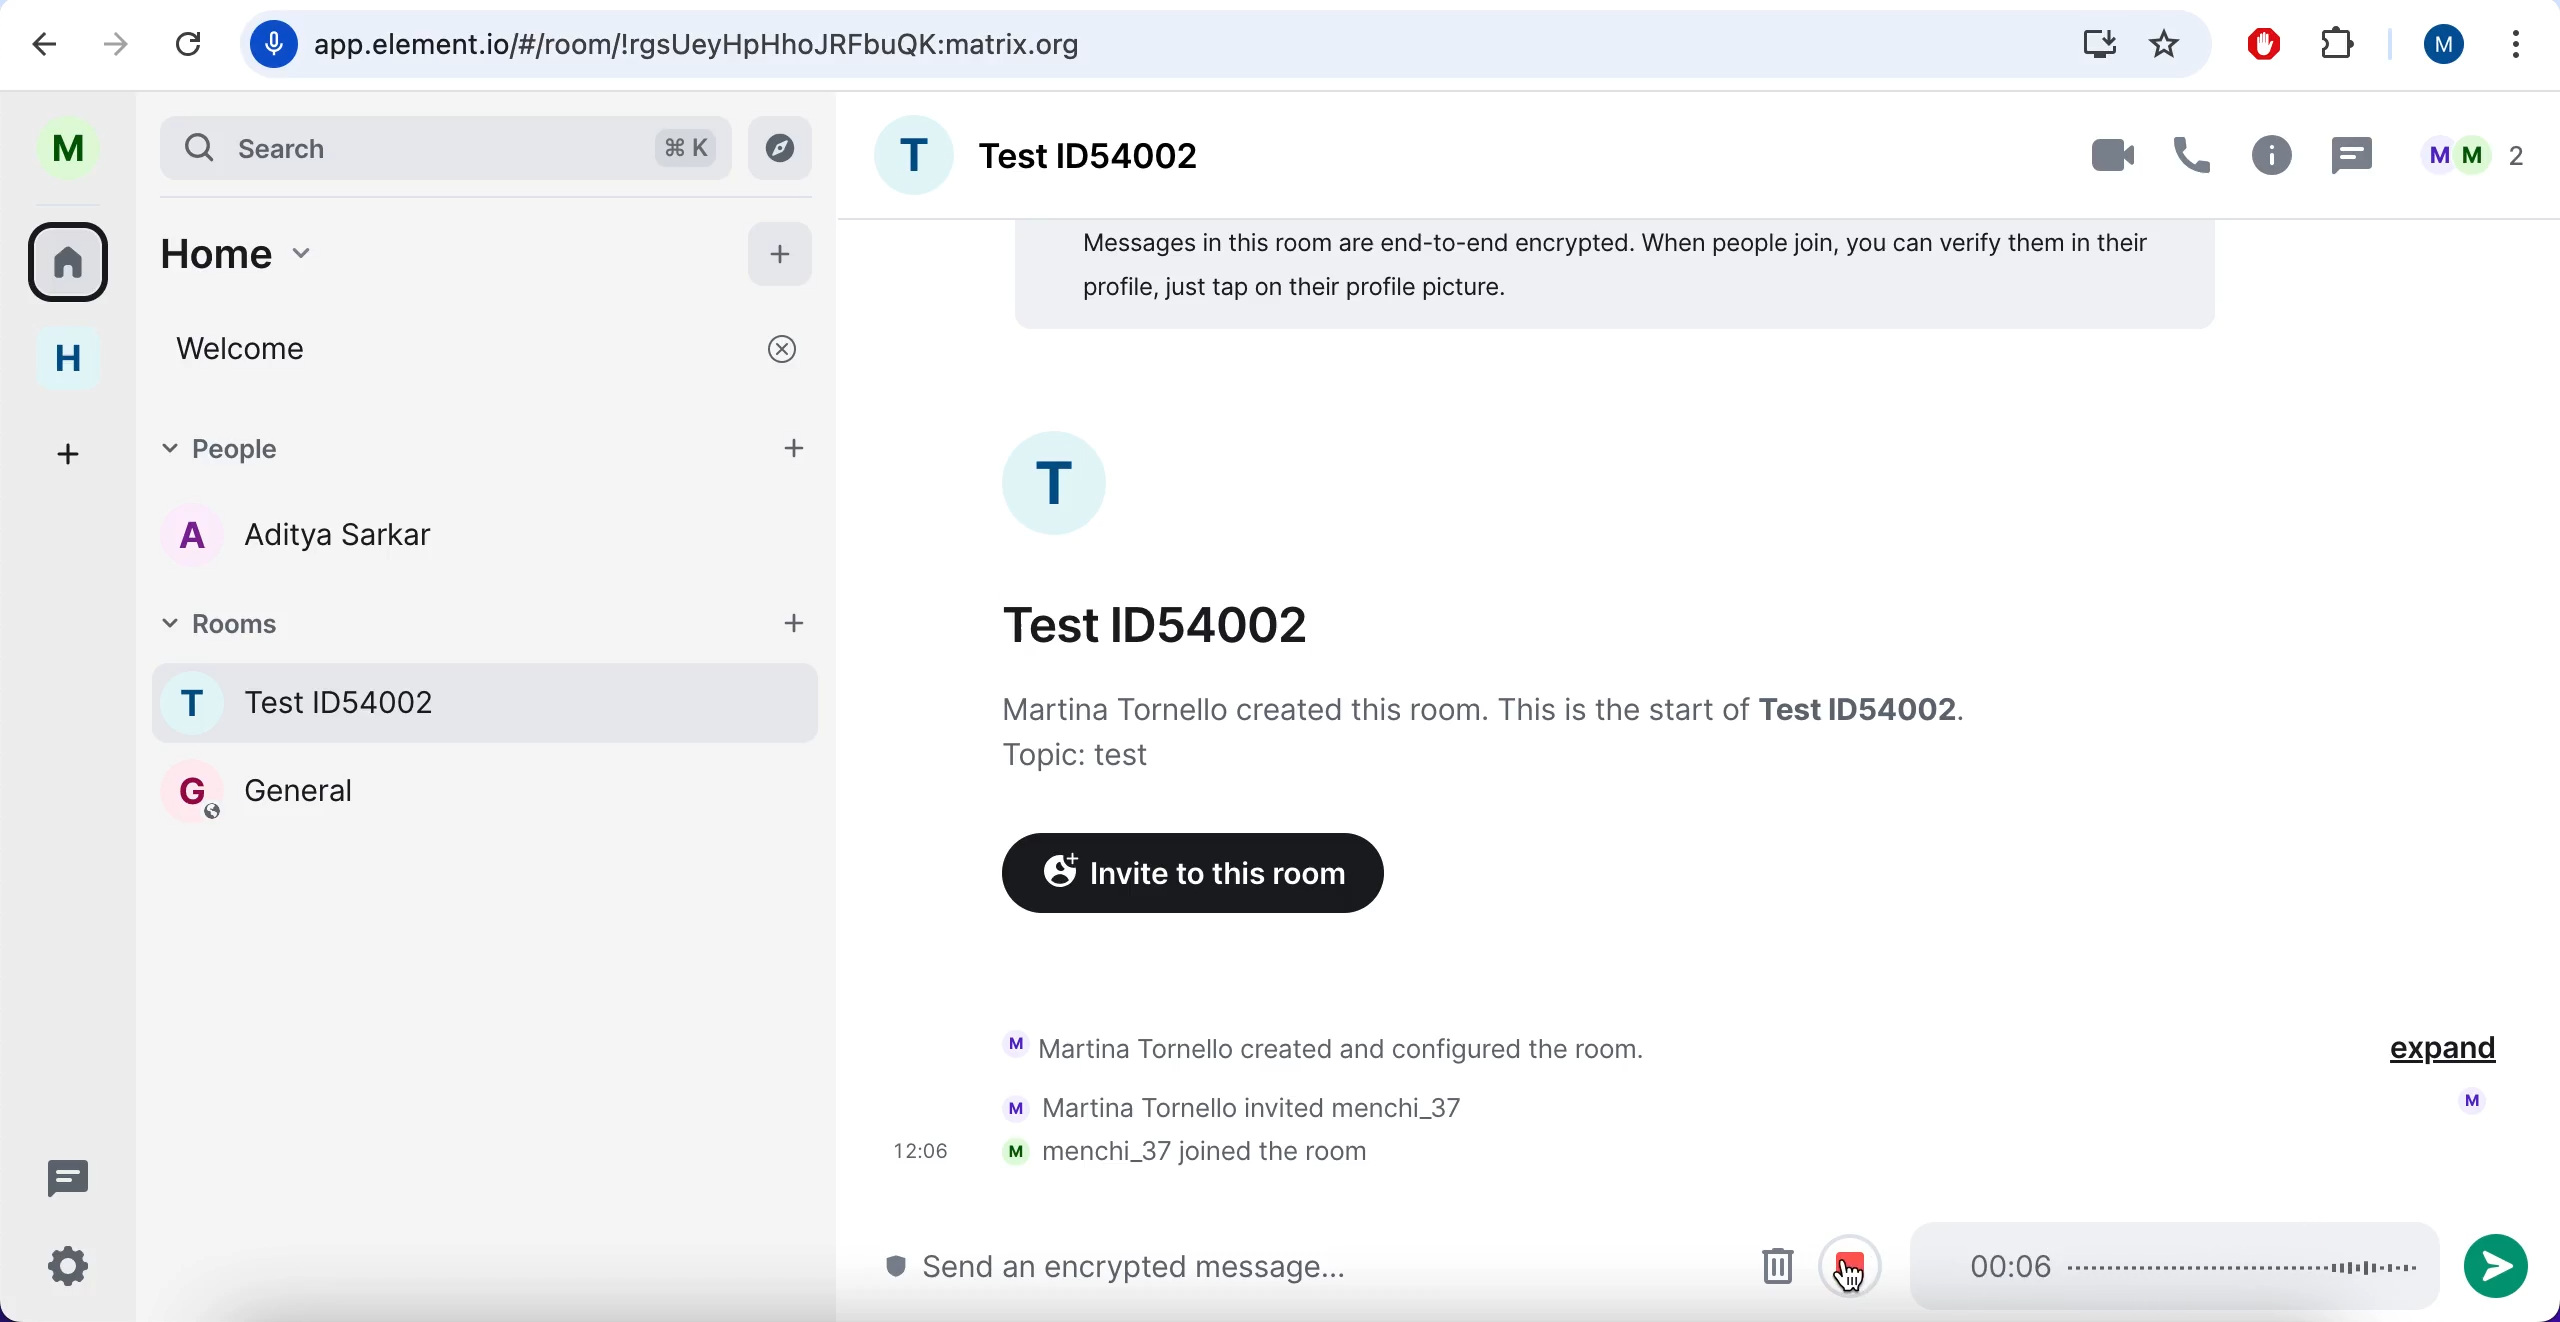 This screenshot has width=2560, height=1322. What do you see at coordinates (67, 361) in the screenshot?
I see `home` at bounding box center [67, 361].